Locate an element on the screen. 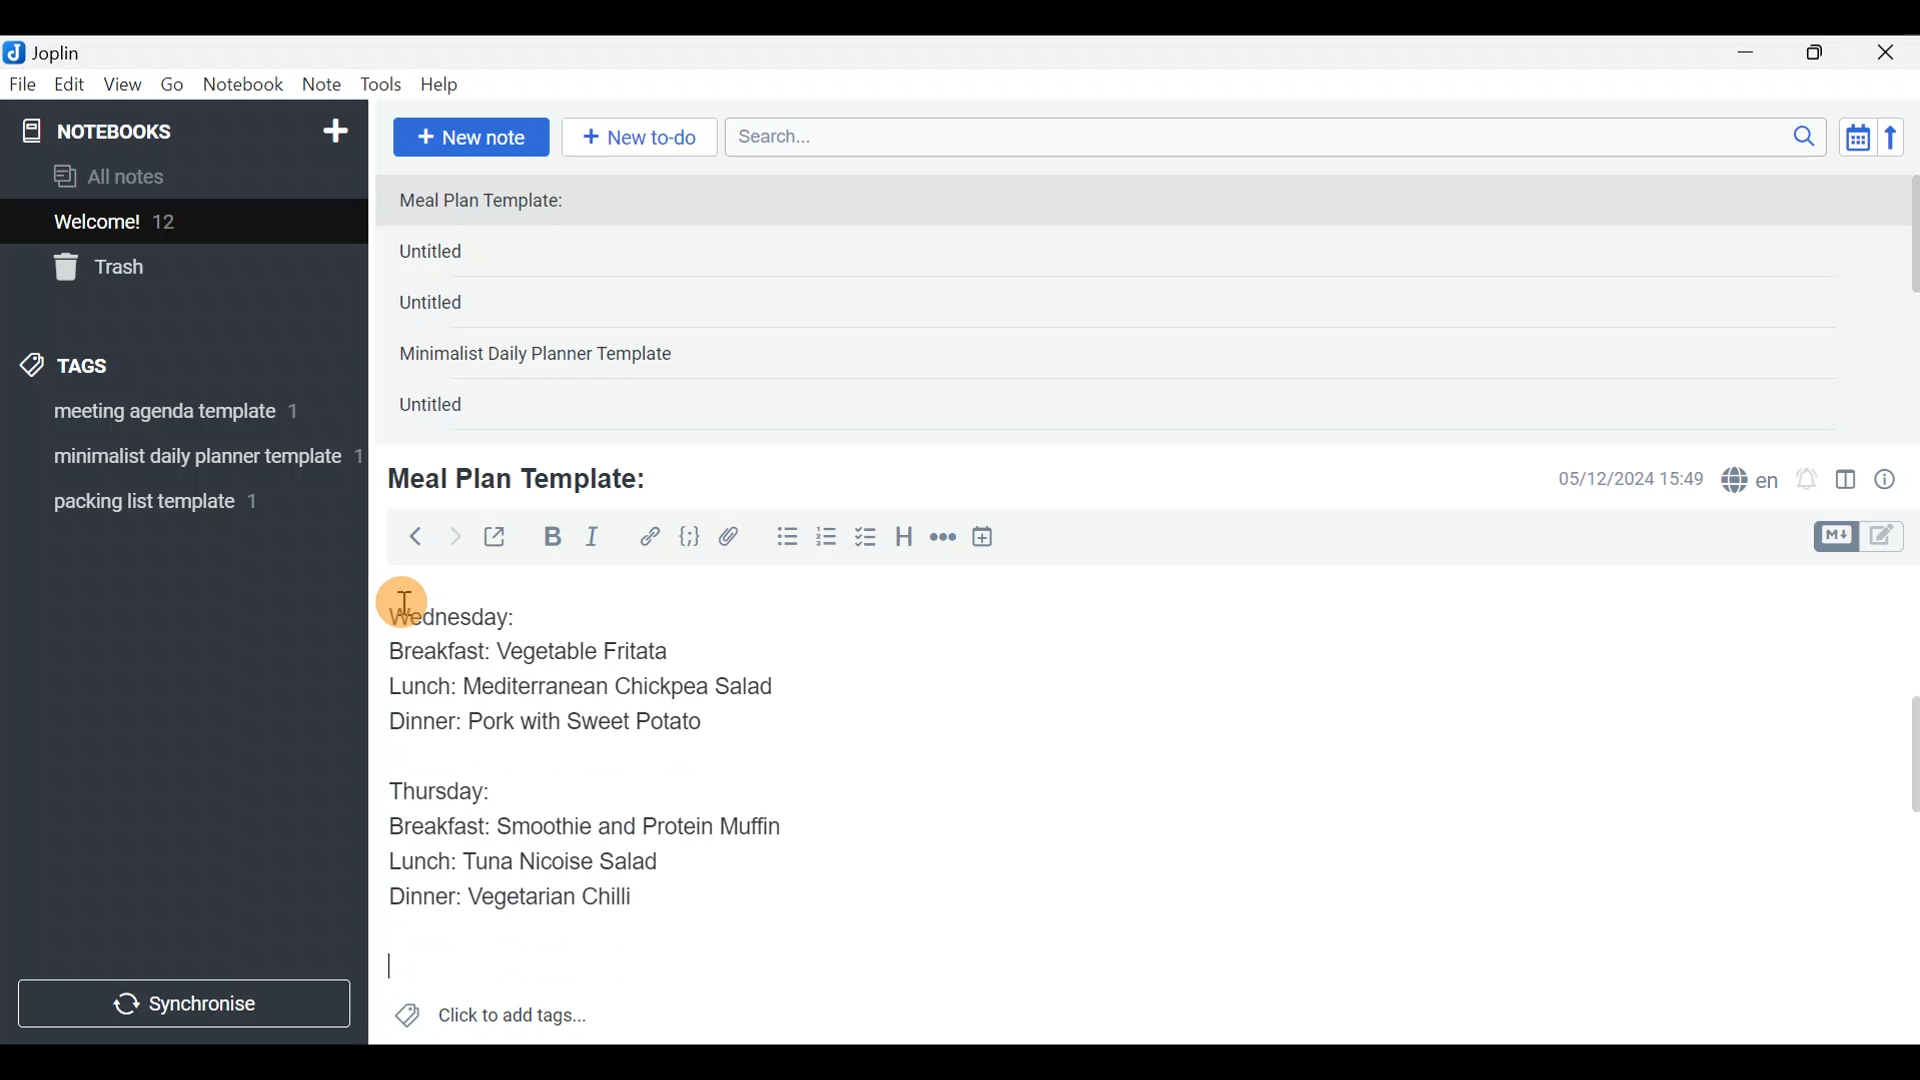 This screenshot has height=1080, width=1920. New is located at coordinates (334, 127).